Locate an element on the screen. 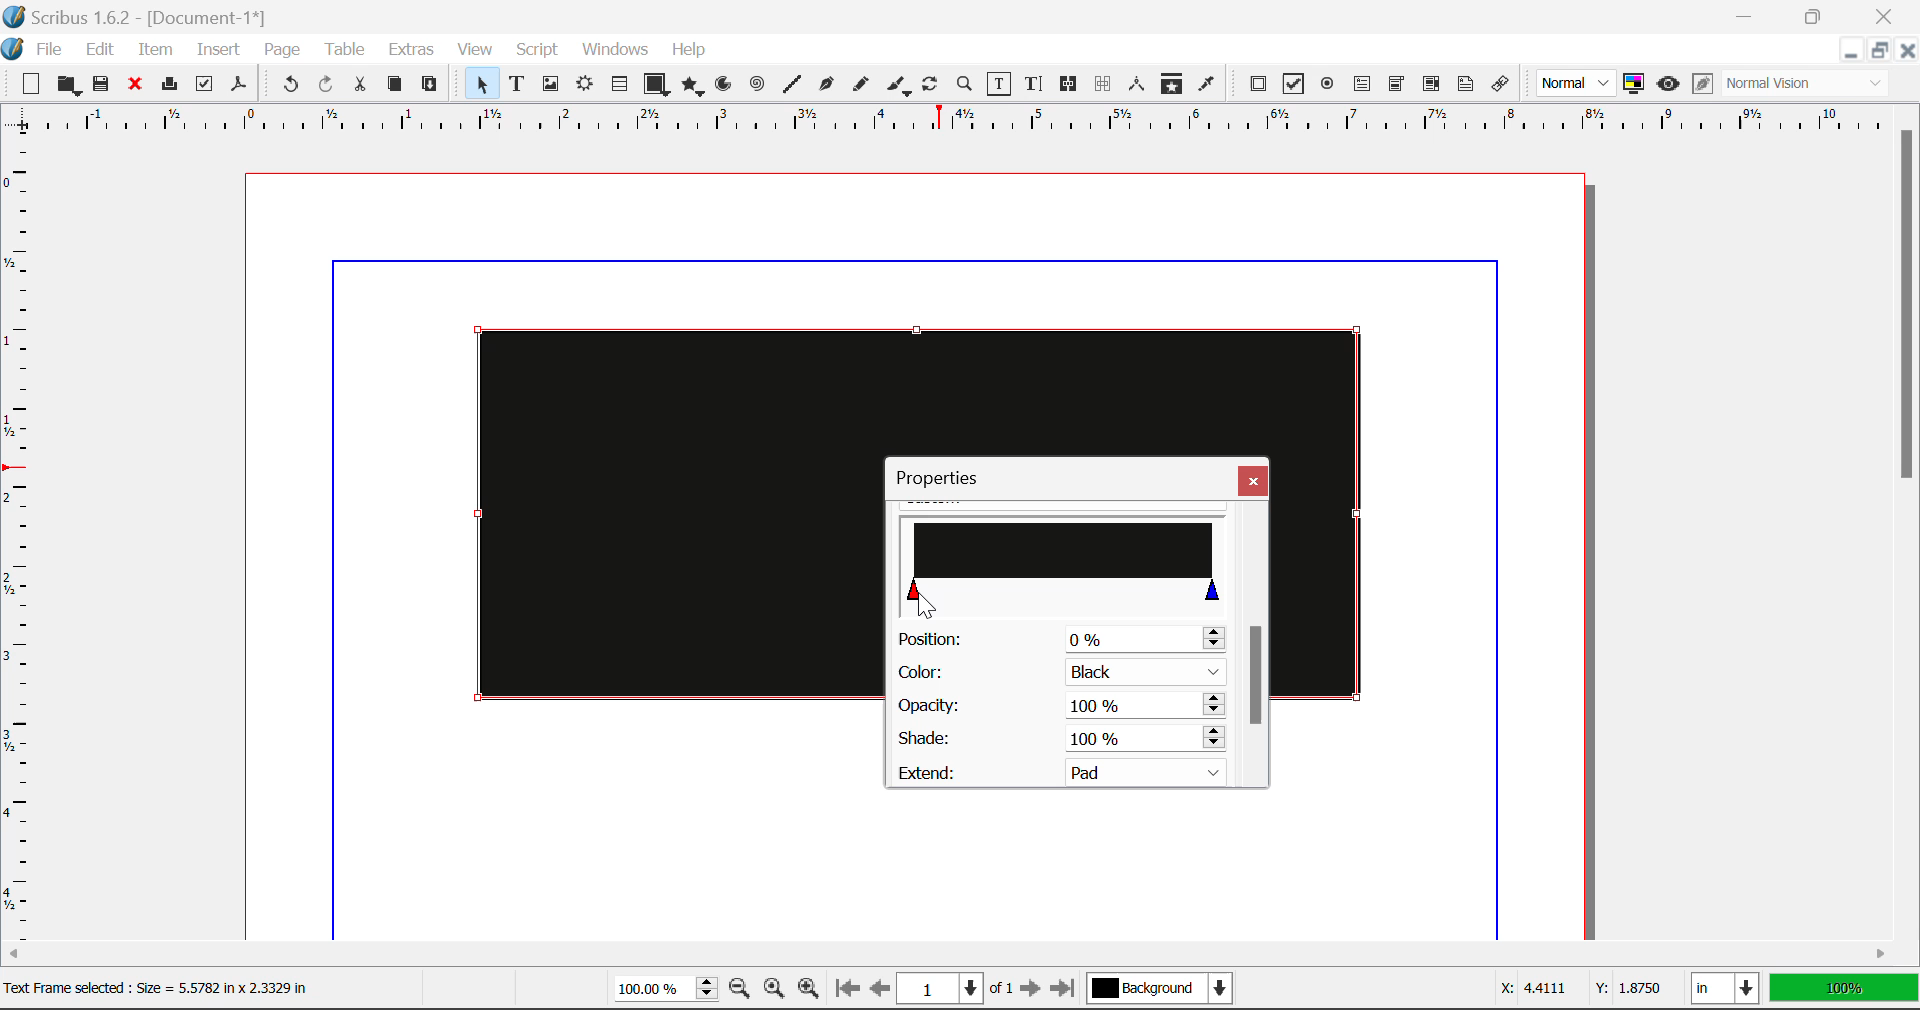 Image resolution: width=1920 pixels, height=1010 pixels. Shapes is located at coordinates (656, 86).